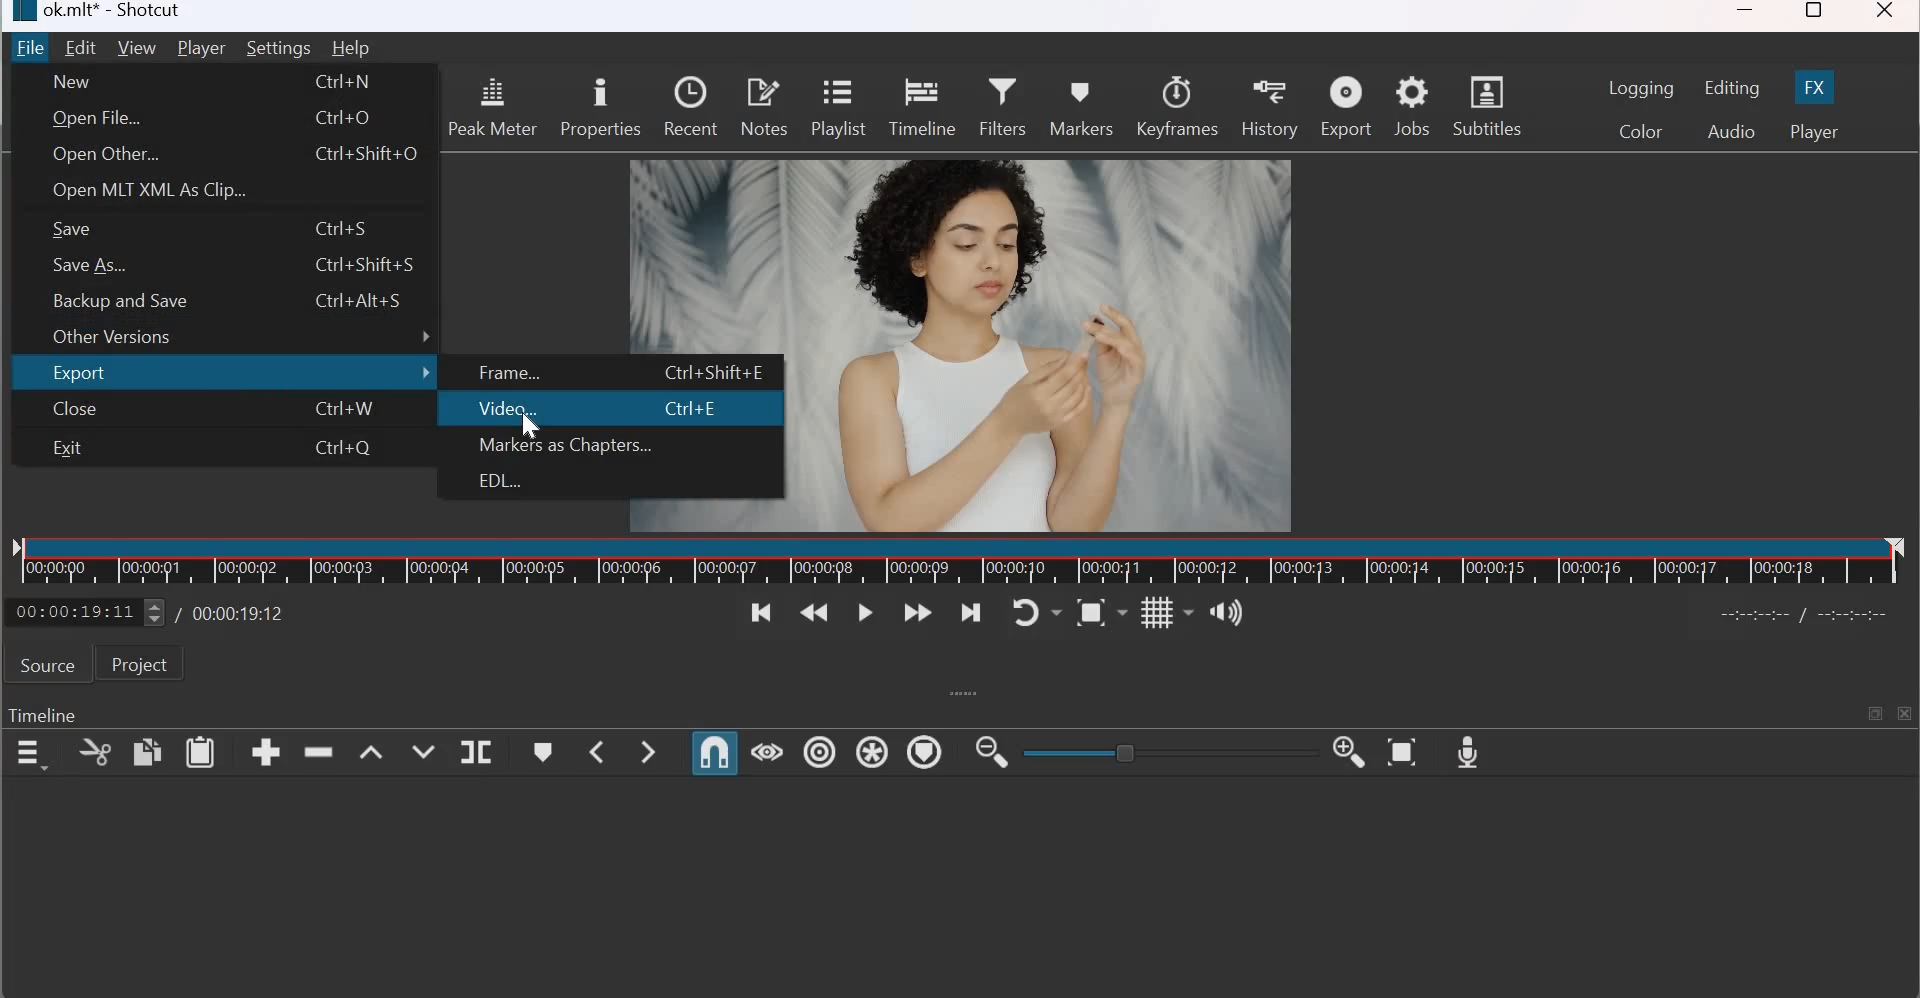  Describe the element at coordinates (46, 665) in the screenshot. I see `Source` at that location.